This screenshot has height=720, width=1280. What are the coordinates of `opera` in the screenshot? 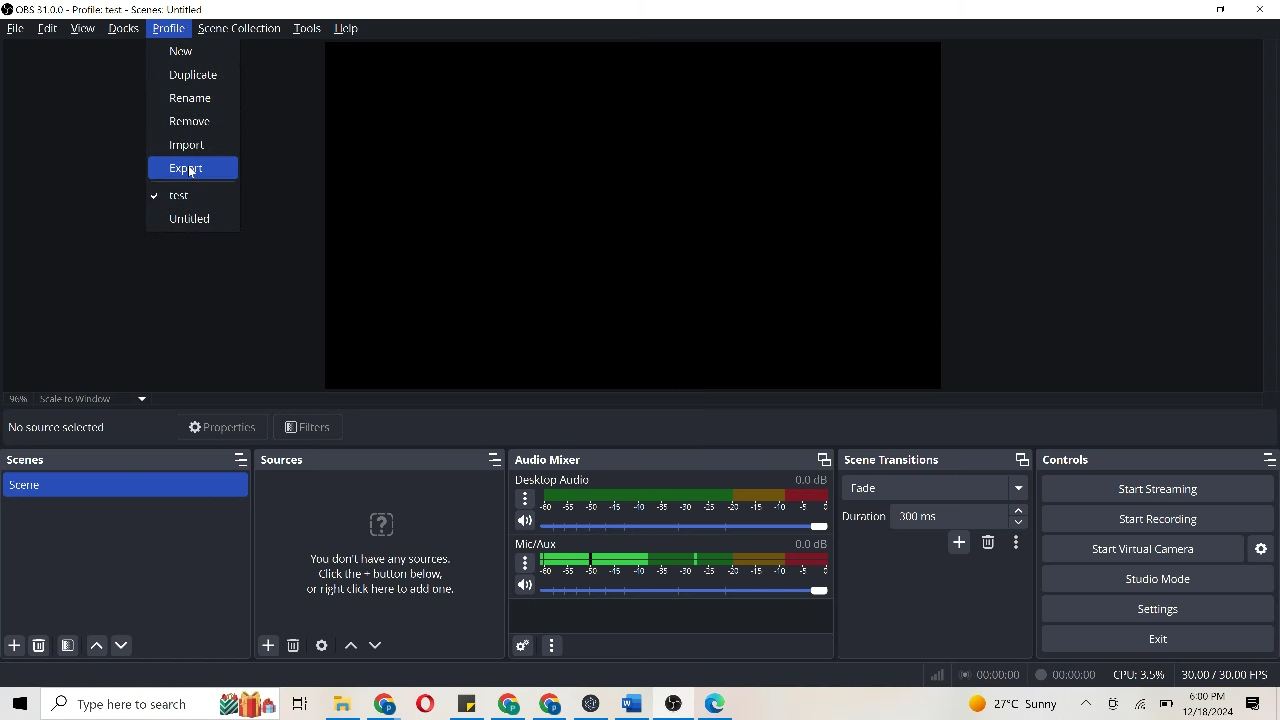 It's located at (430, 704).